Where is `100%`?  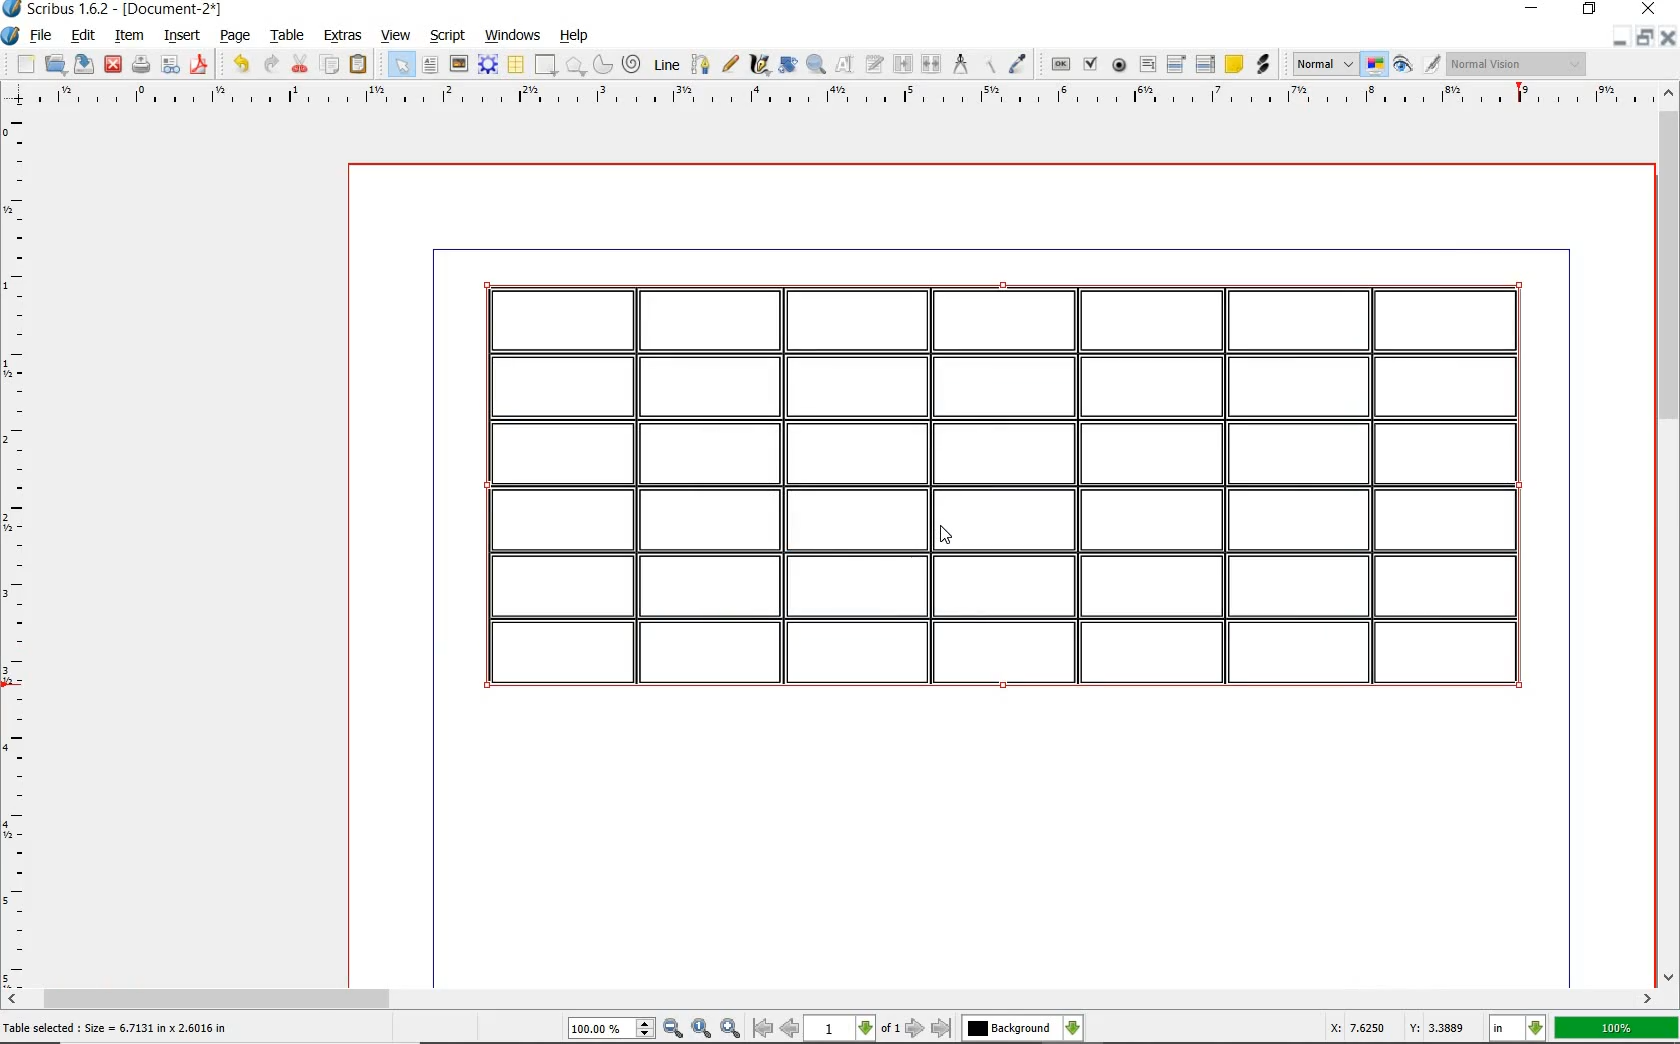
100% is located at coordinates (1617, 1026).